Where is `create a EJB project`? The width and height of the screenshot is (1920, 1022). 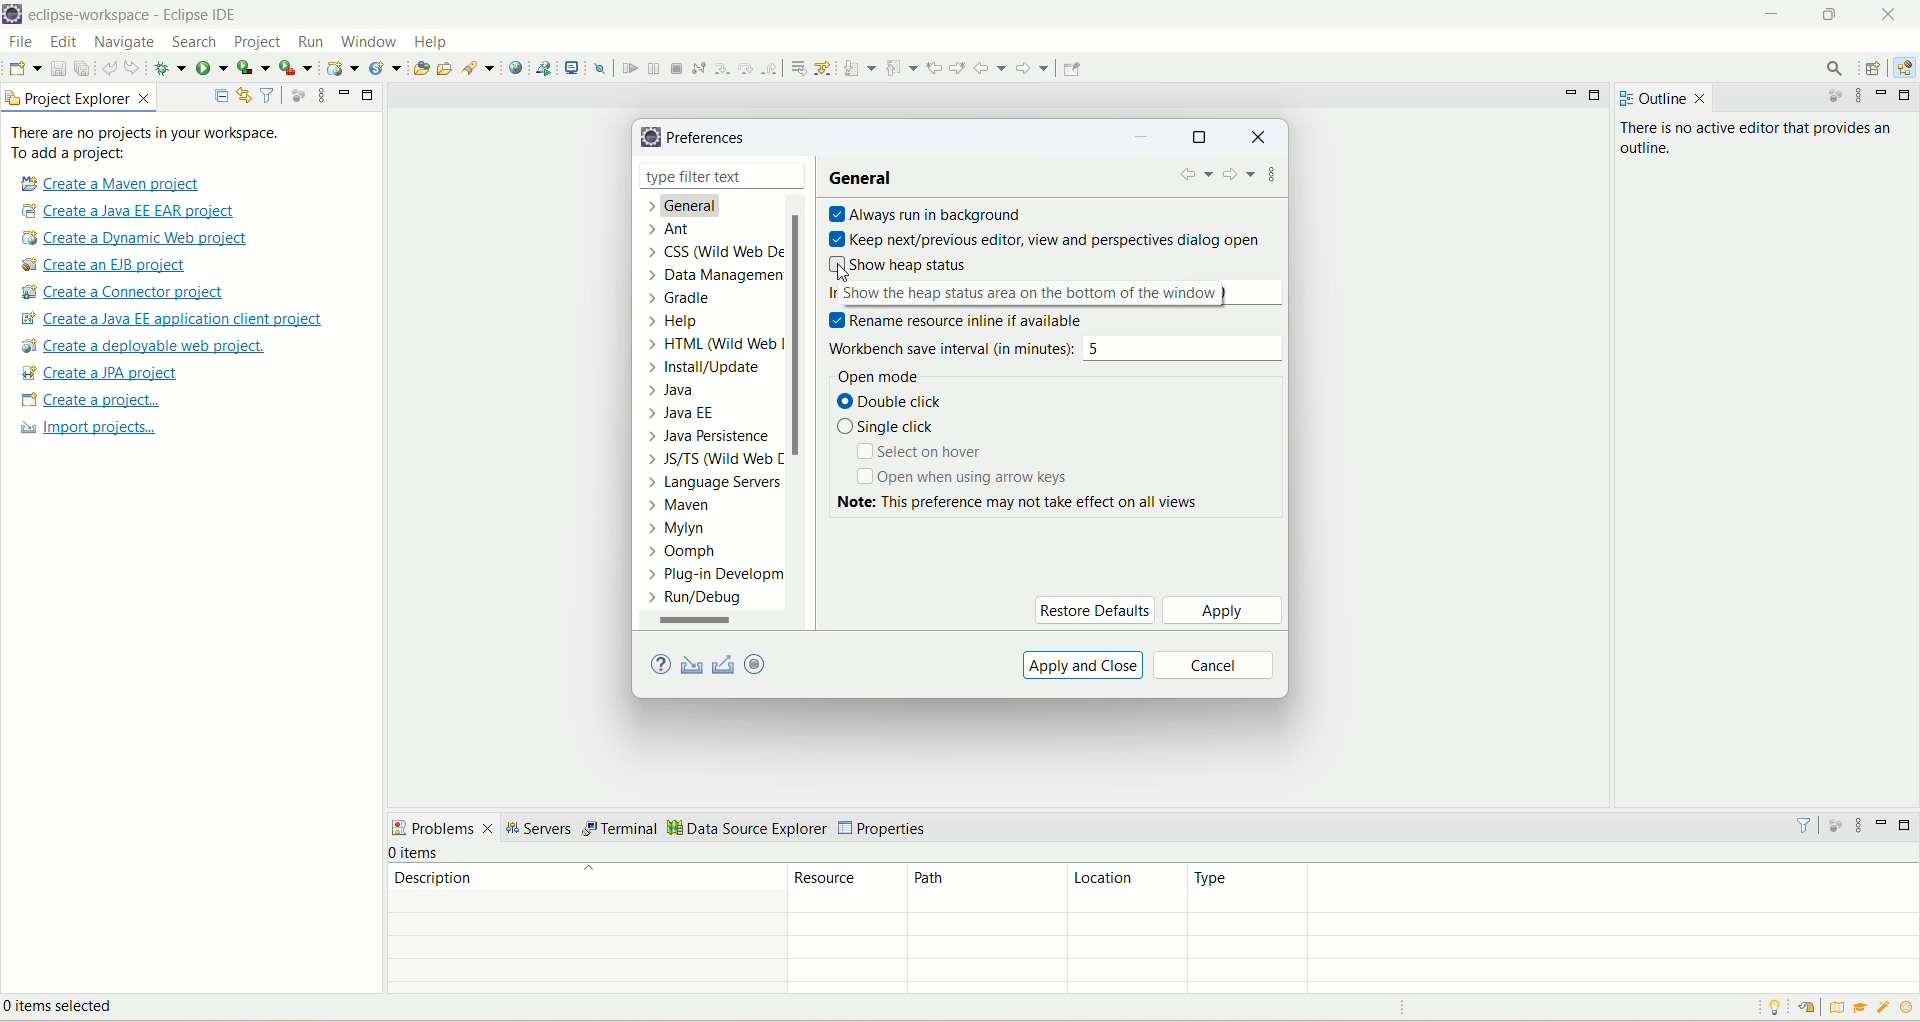
create a EJB project is located at coordinates (117, 265).